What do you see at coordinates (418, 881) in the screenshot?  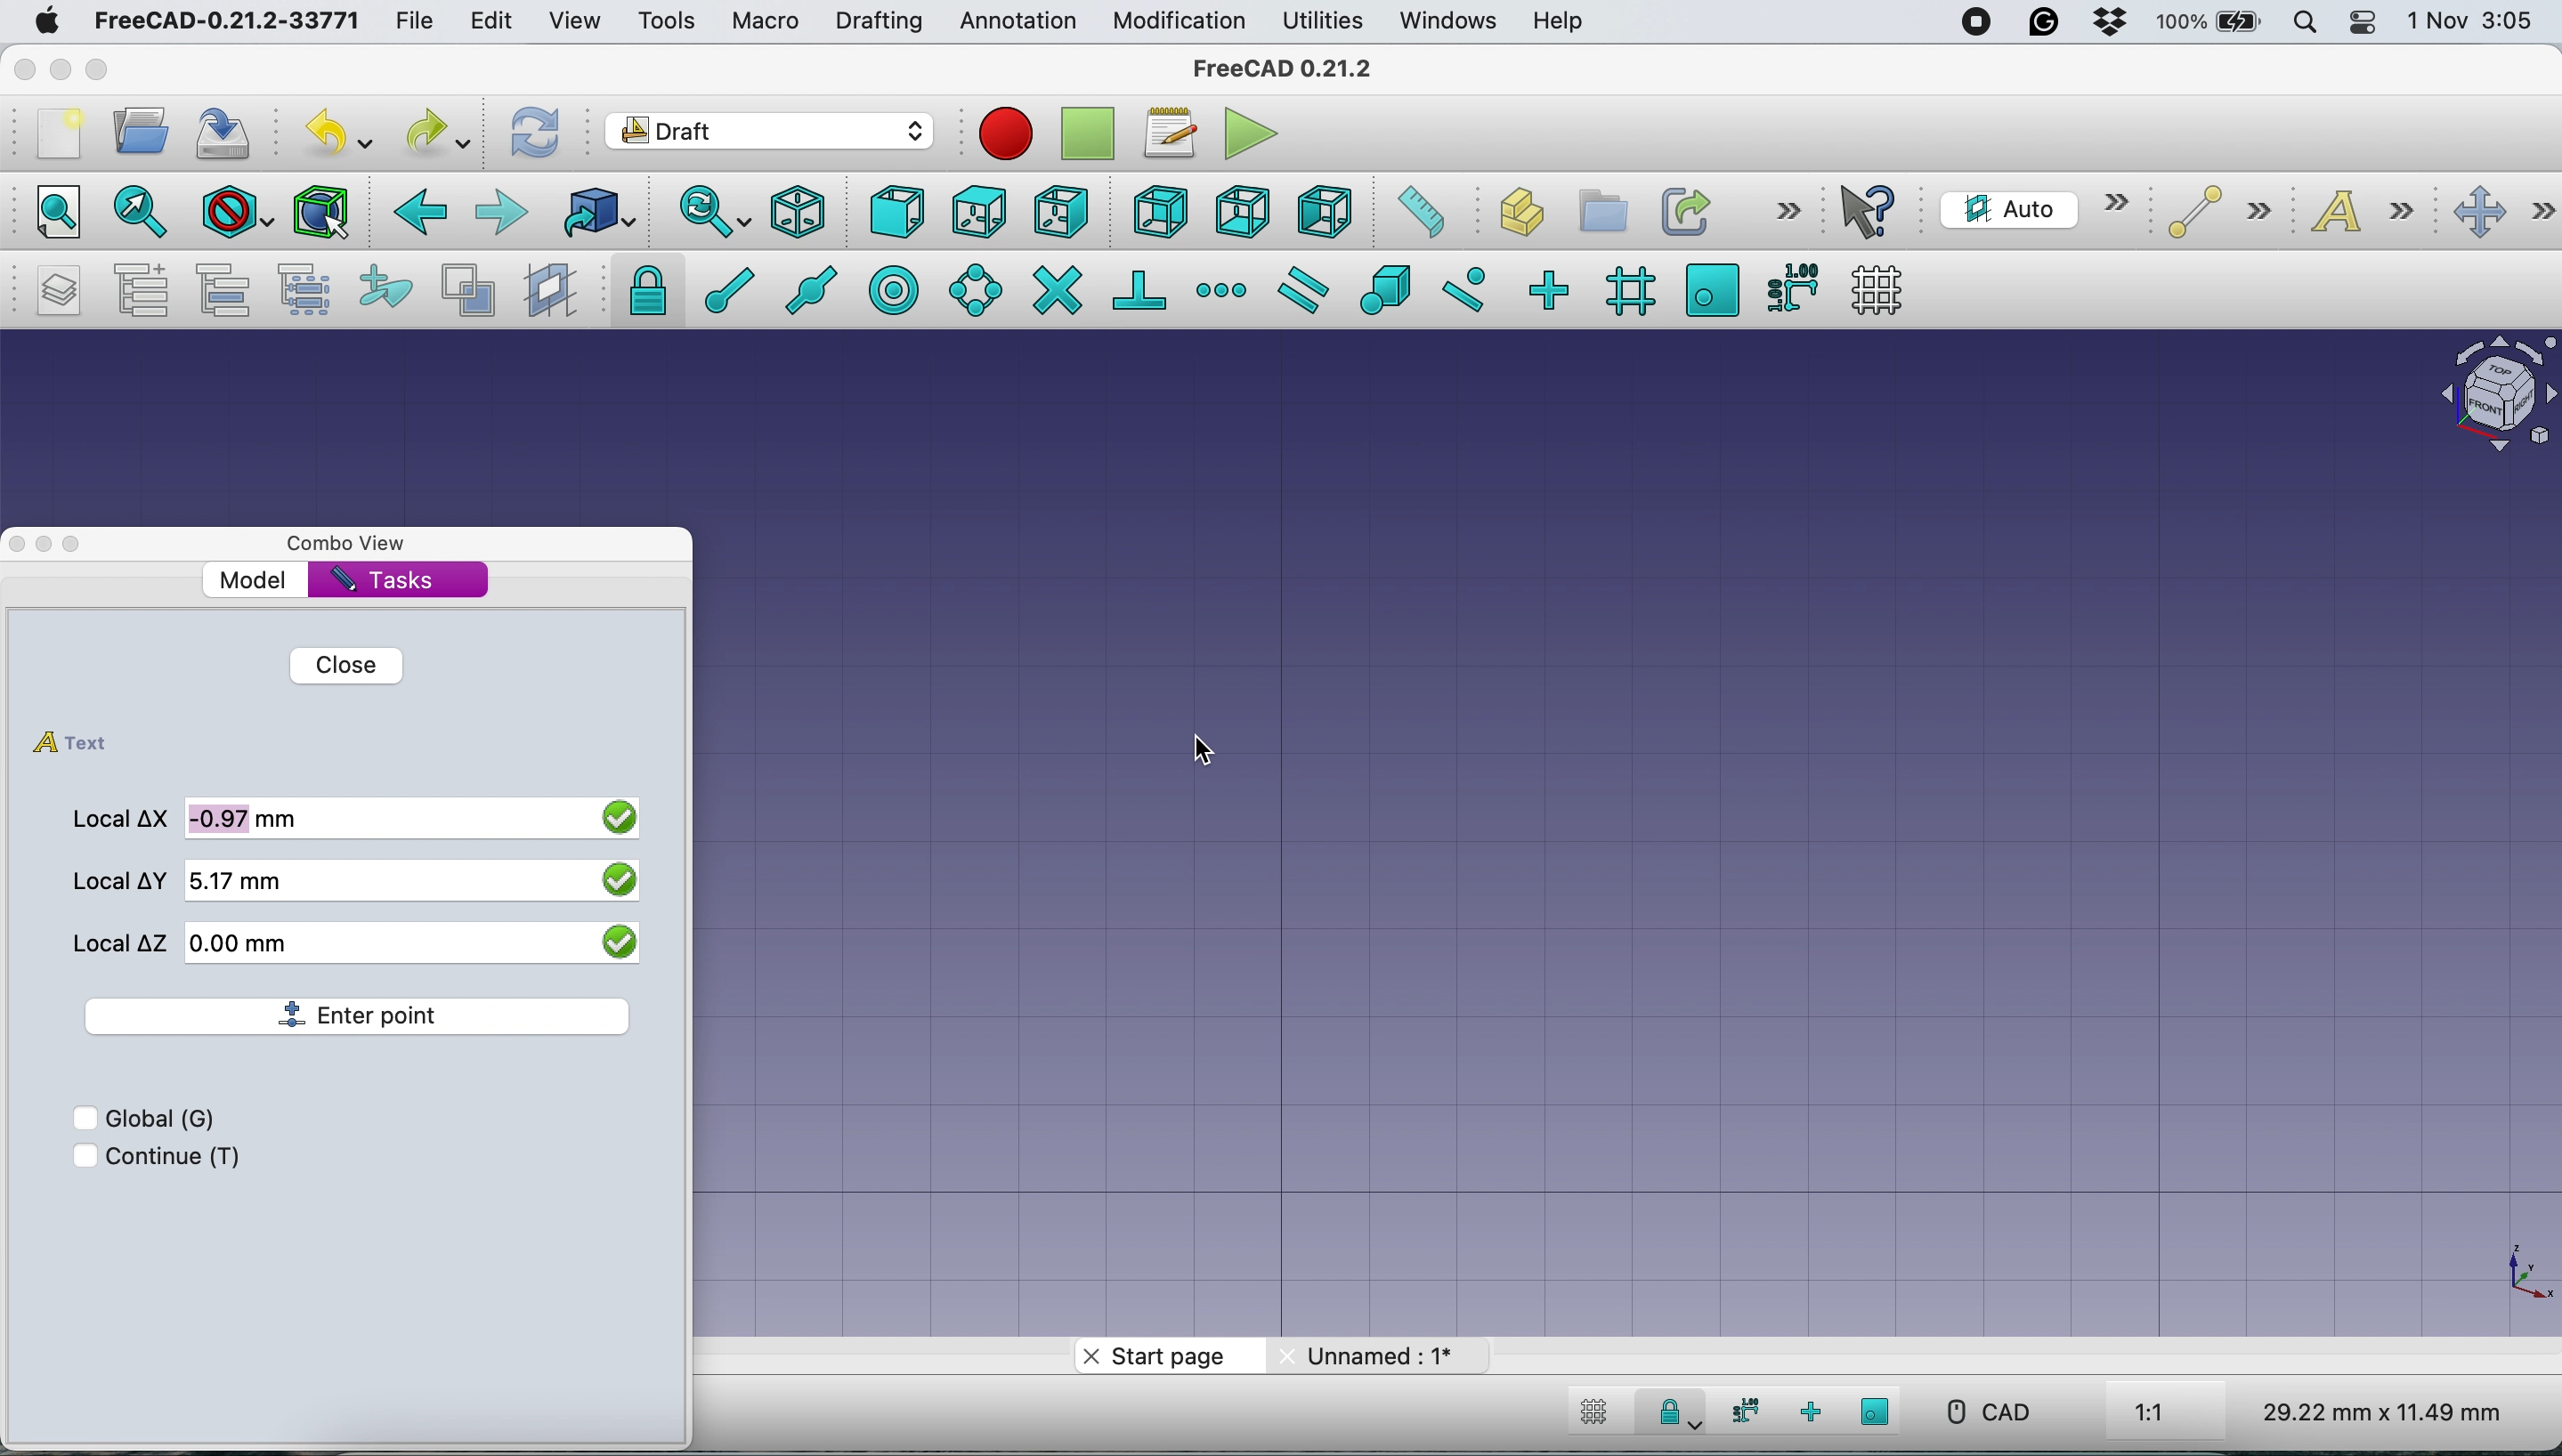 I see `local y` at bounding box center [418, 881].